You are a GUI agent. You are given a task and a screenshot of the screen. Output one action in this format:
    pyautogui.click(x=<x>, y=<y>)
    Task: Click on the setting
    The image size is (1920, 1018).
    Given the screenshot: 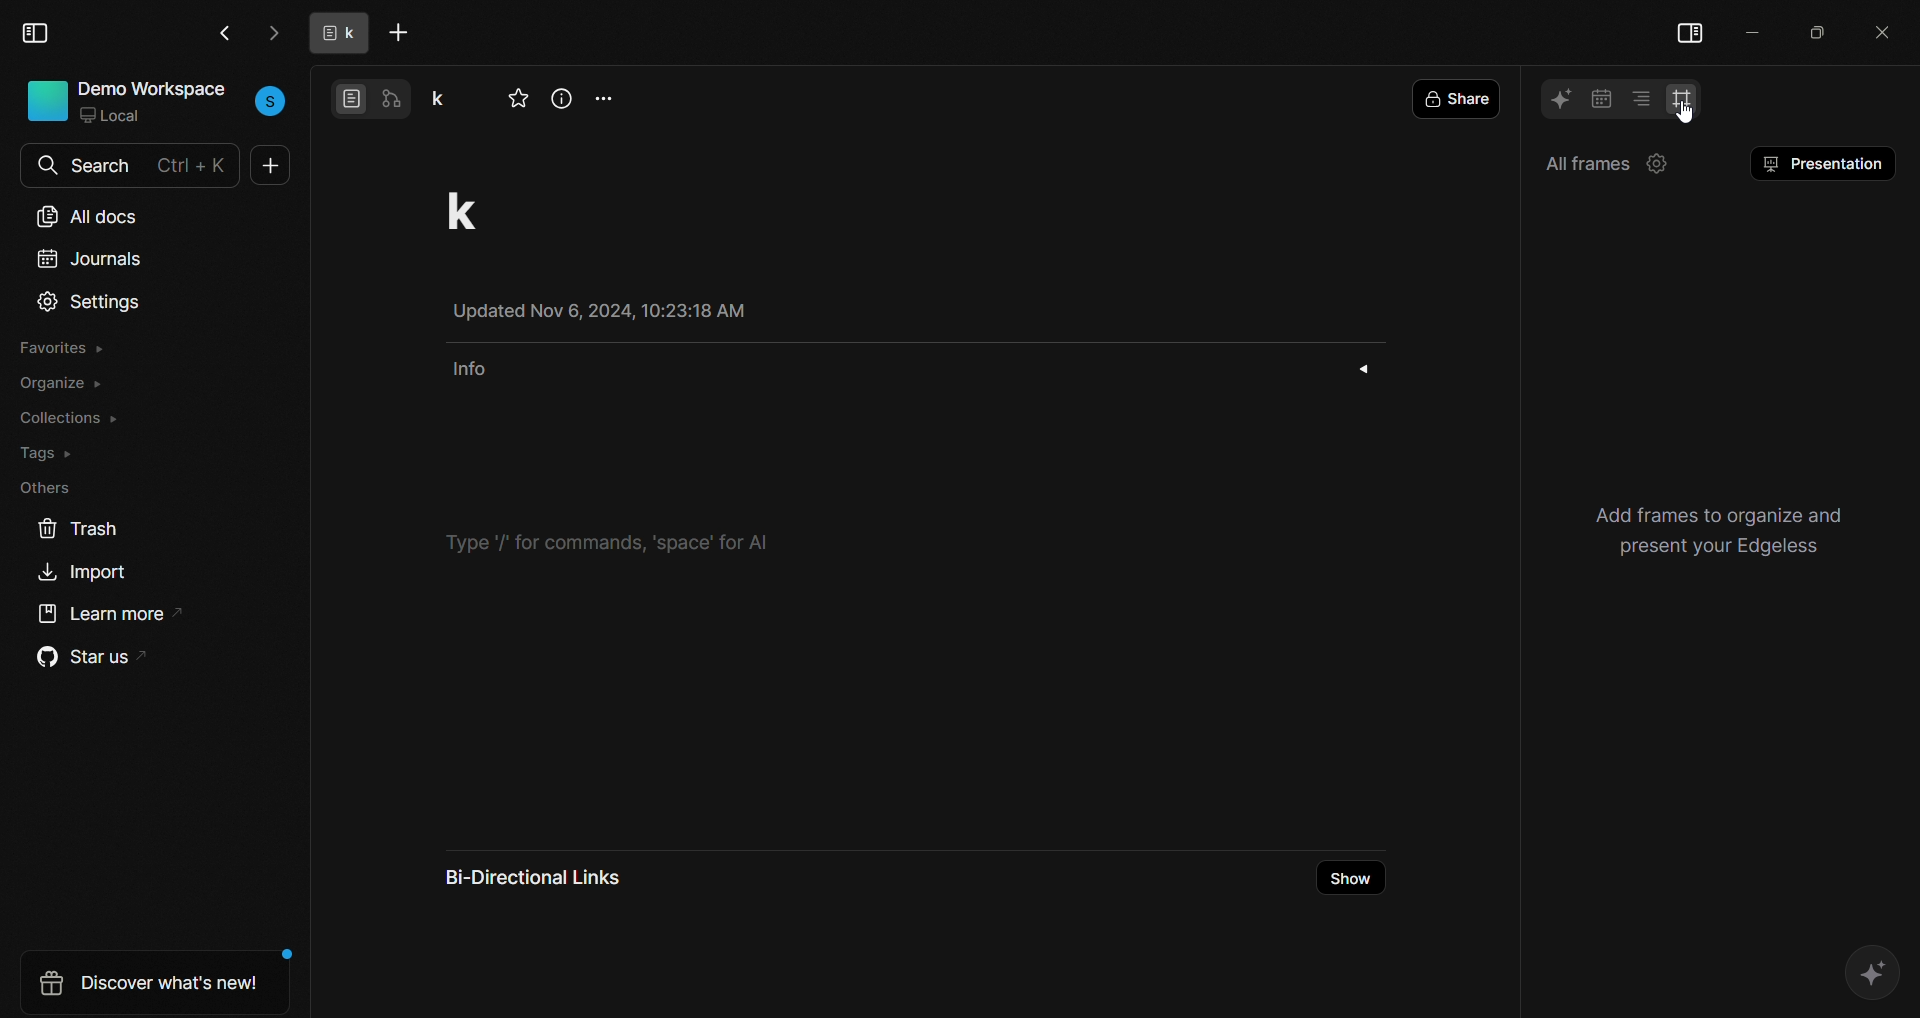 What is the action you would take?
    pyautogui.click(x=1717, y=170)
    